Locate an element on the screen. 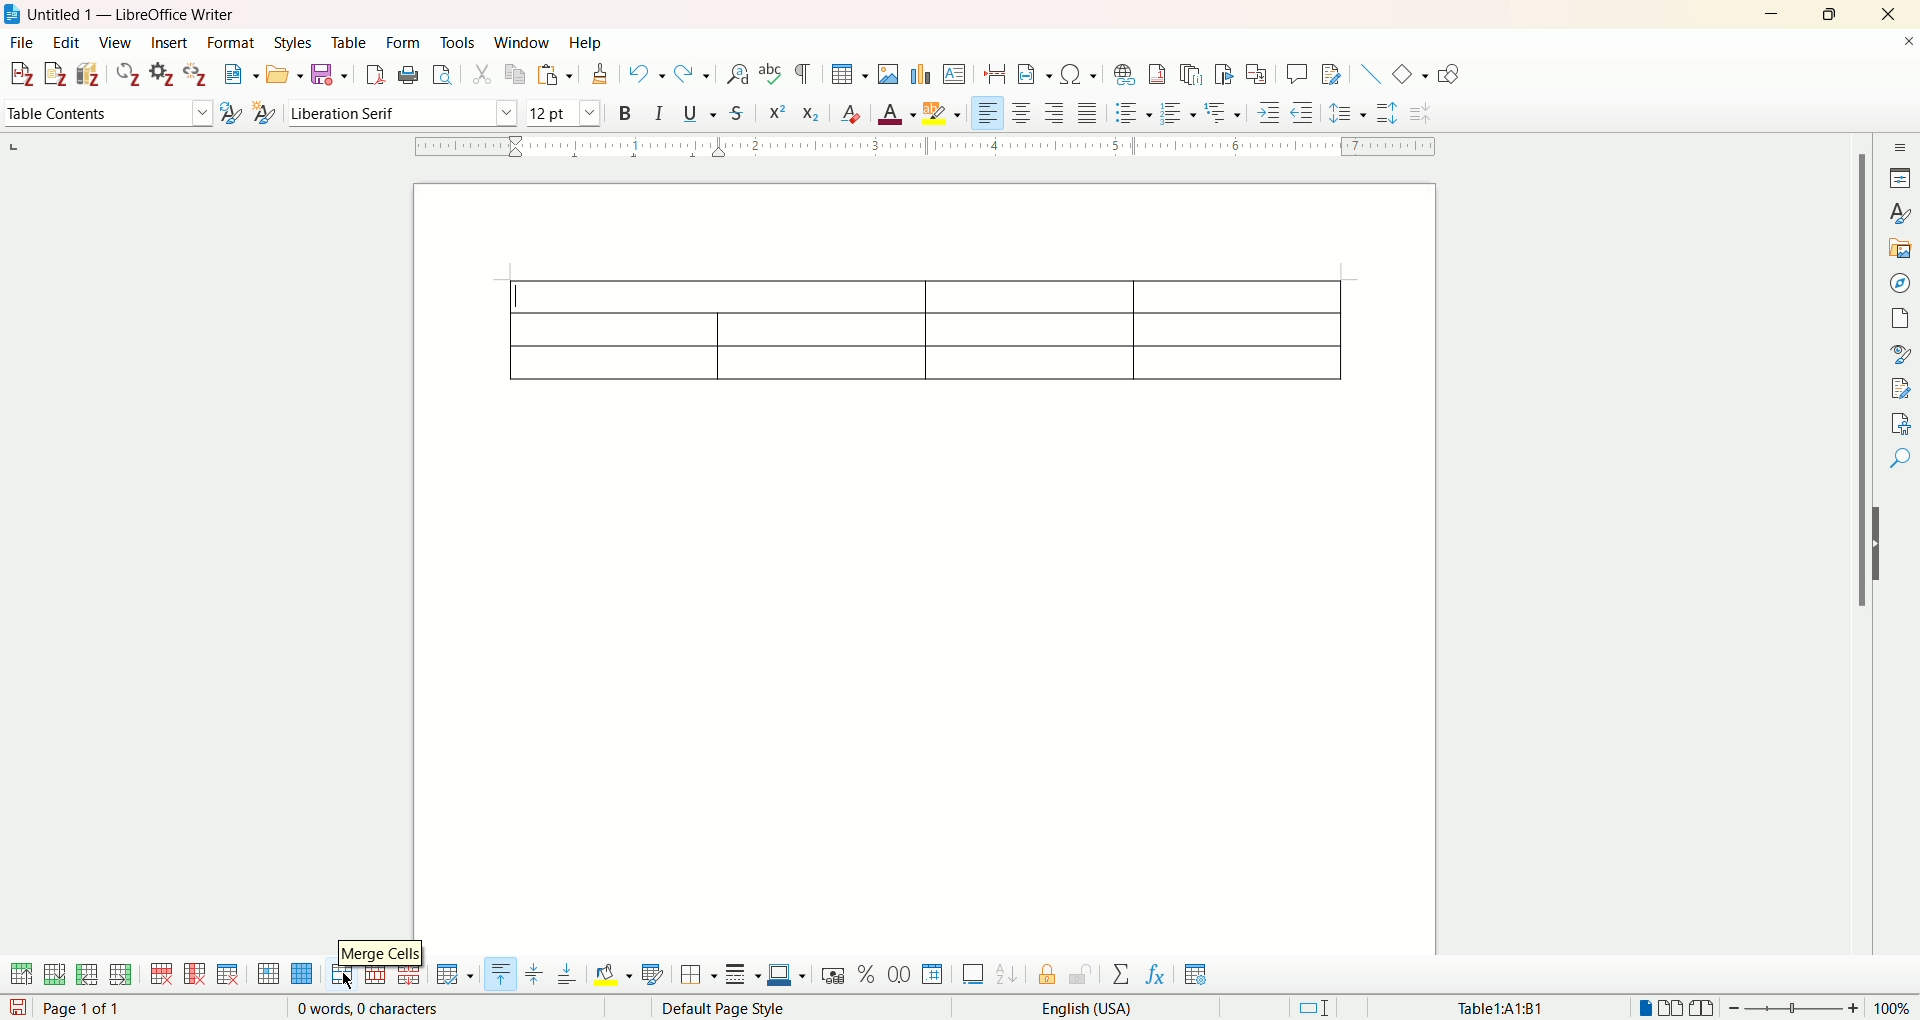 This screenshot has width=1920, height=1020. protect cell is located at coordinates (1047, 970).